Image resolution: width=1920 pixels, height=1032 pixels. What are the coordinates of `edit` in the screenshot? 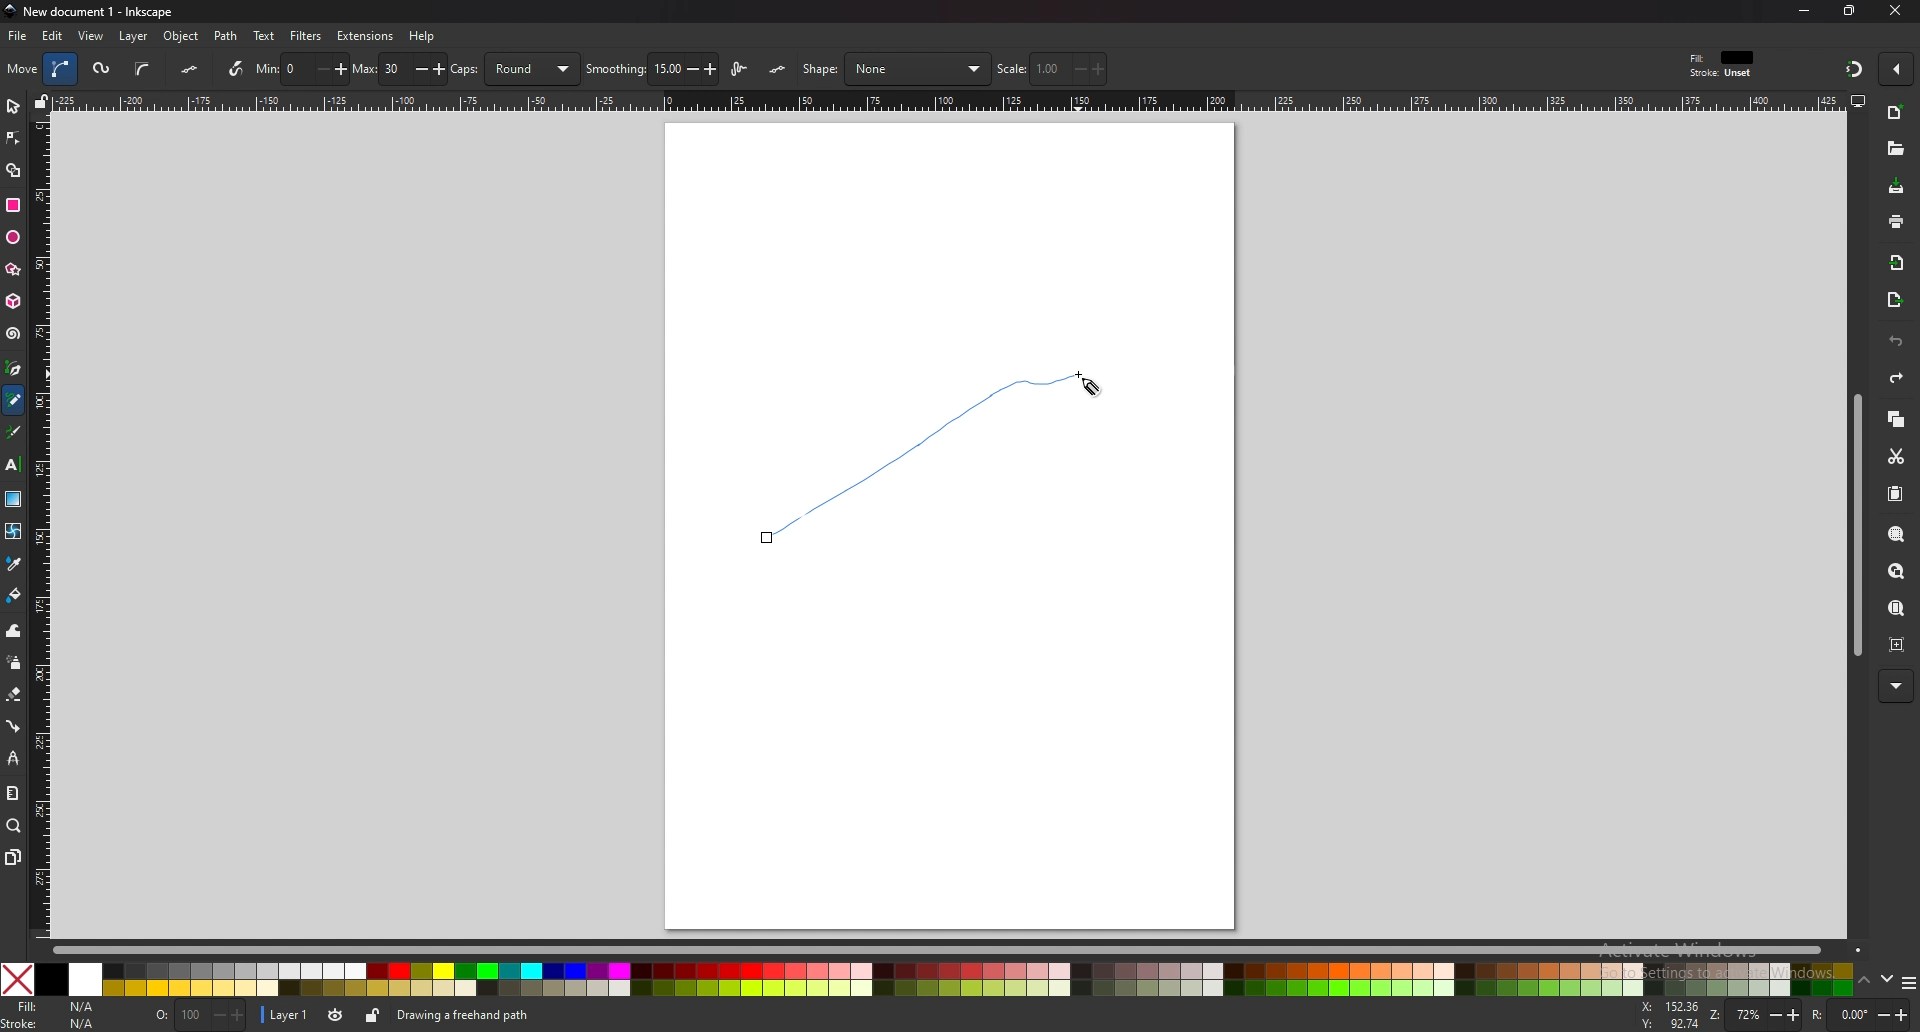 It's located at (54, 36).